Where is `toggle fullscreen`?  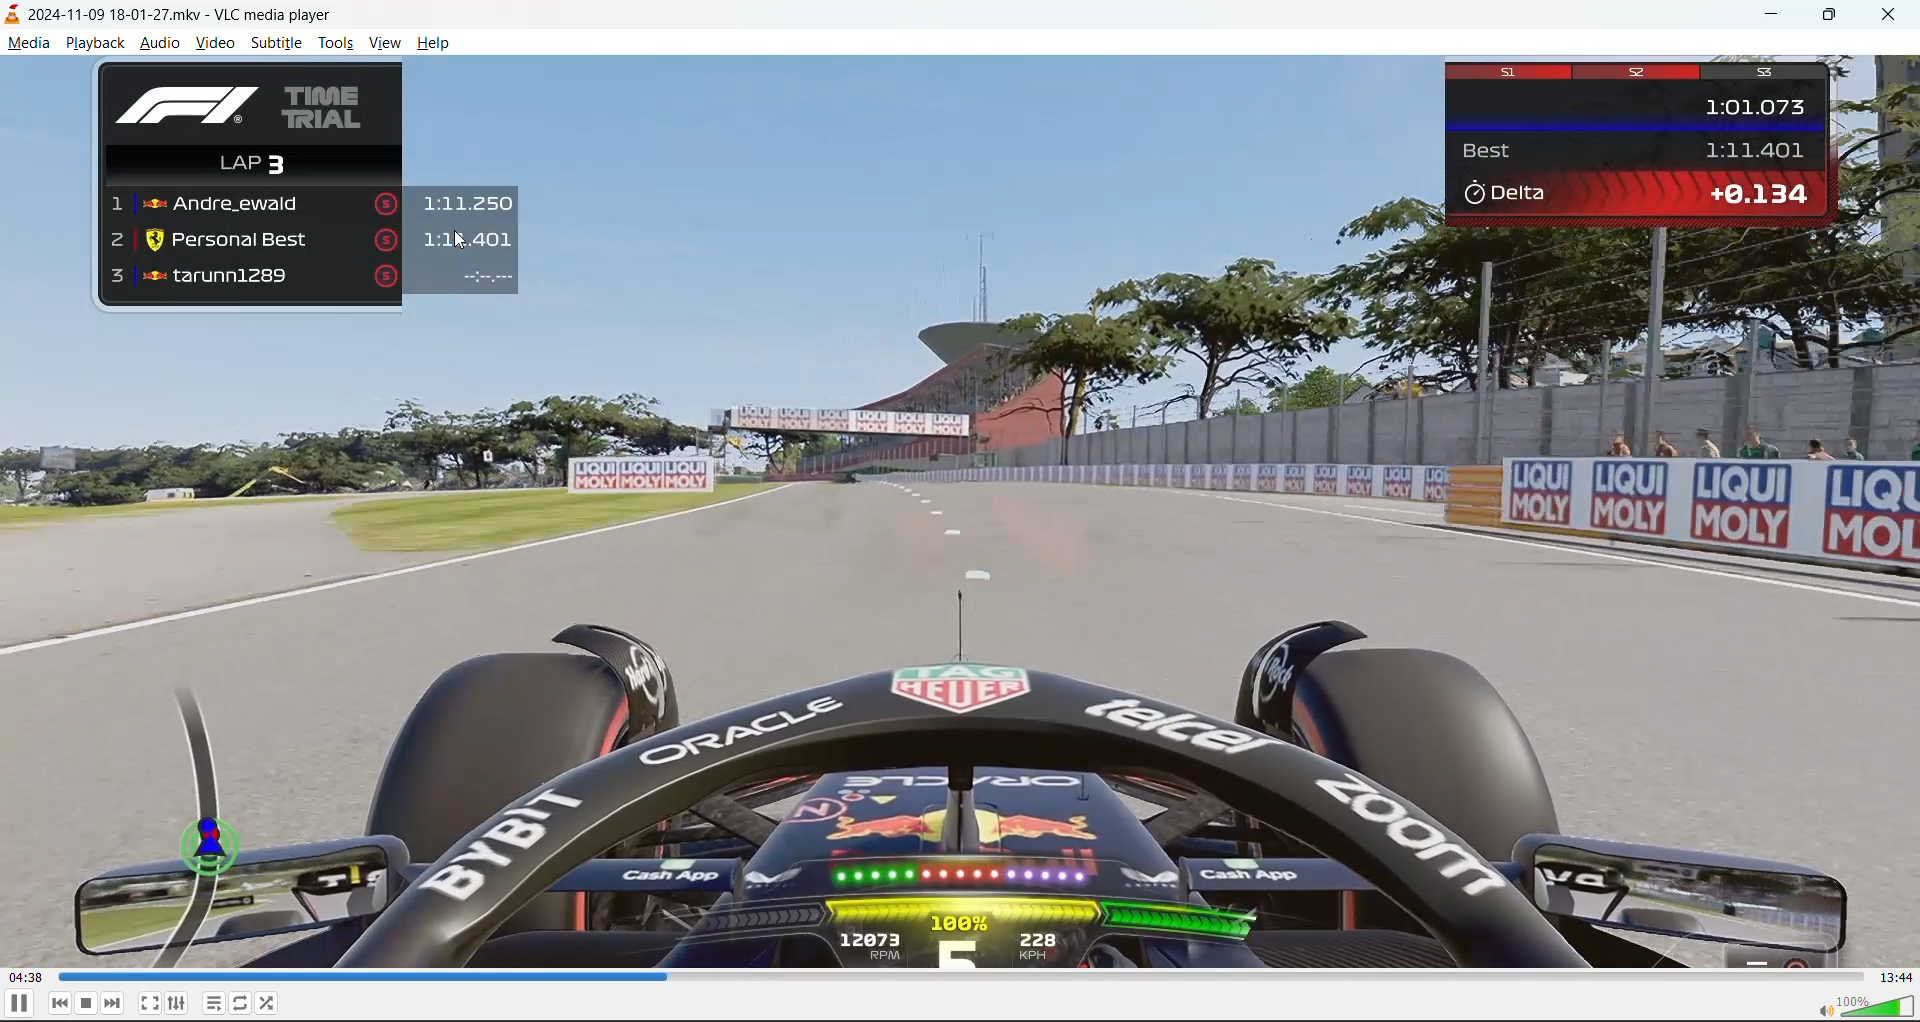
toggle fullscreen is located at coordinates (149, 1003).